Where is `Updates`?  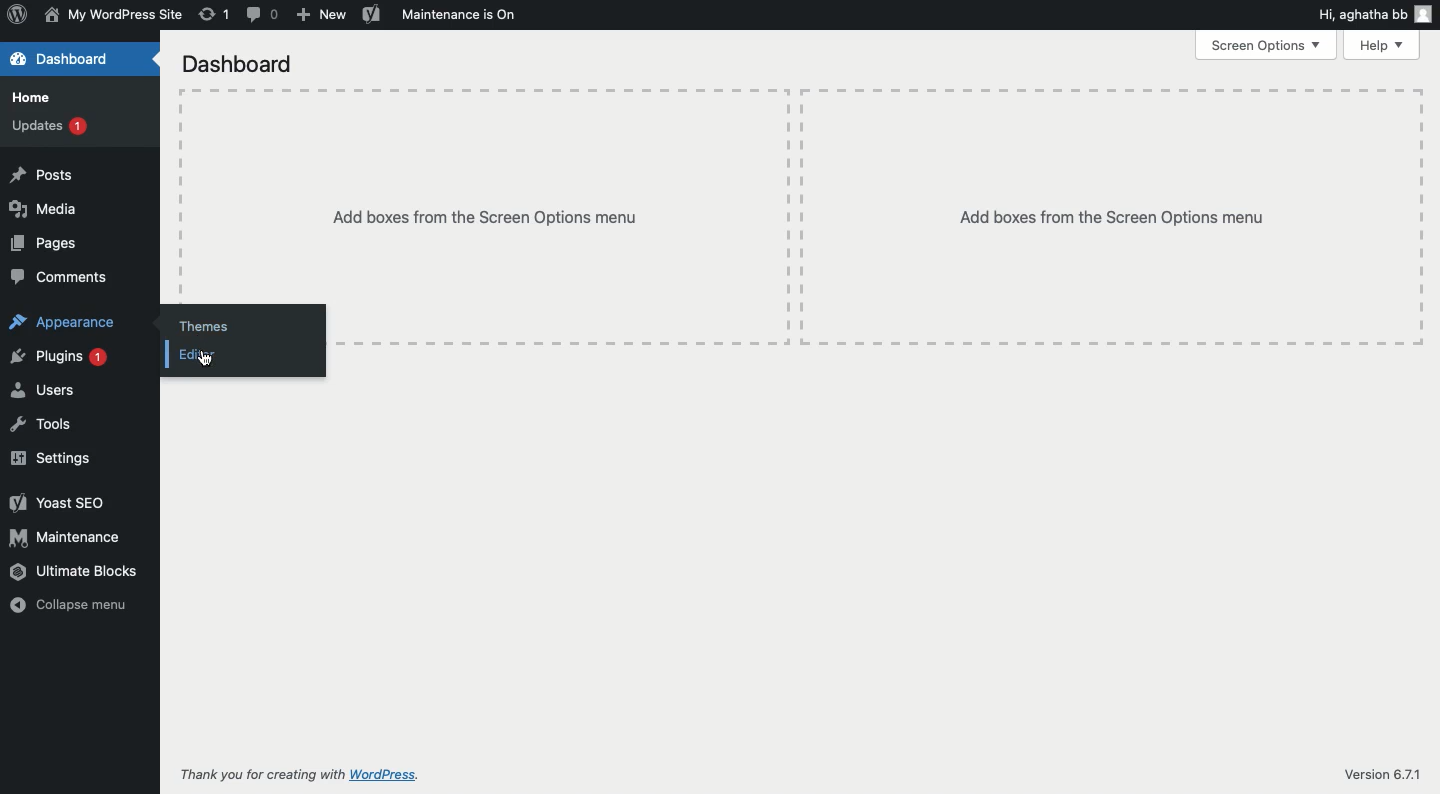
Updates is located at coordinates (52, 124).